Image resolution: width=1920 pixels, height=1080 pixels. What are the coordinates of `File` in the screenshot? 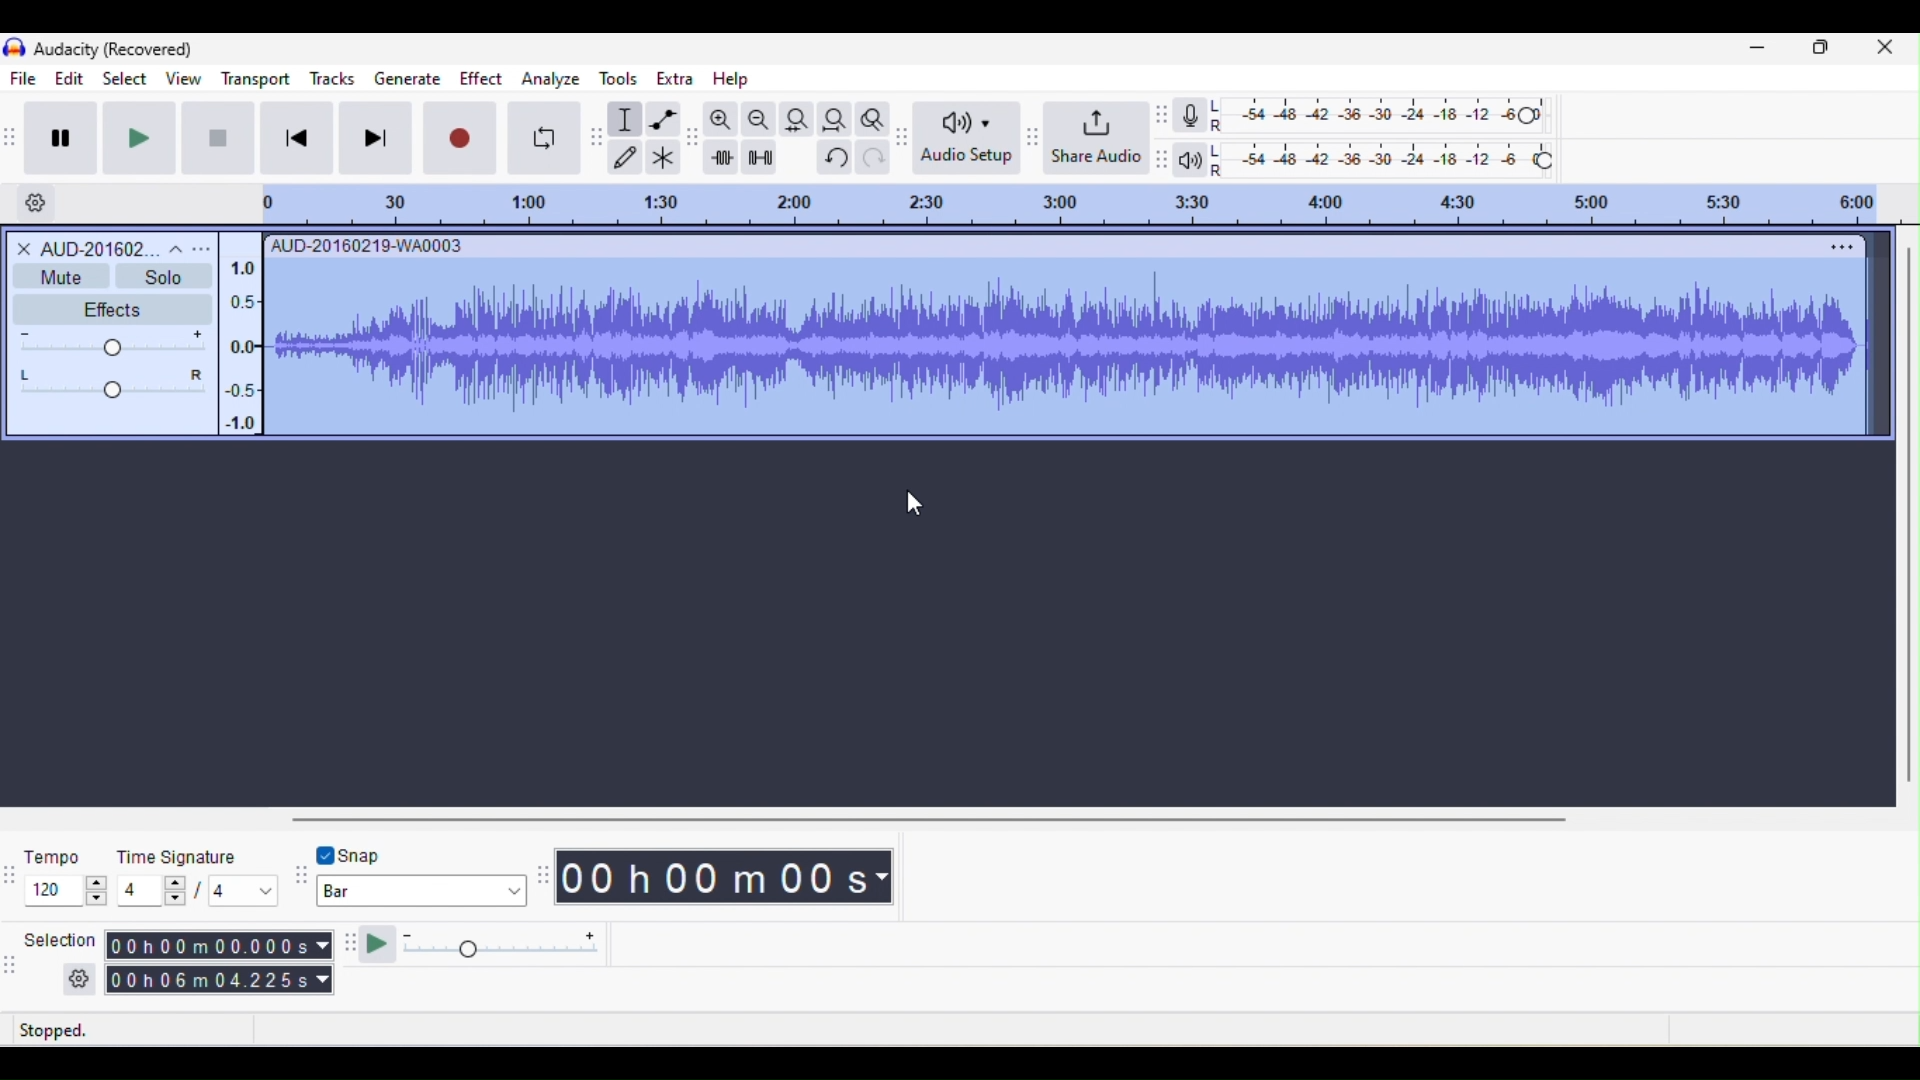 It's located at (25, 78).